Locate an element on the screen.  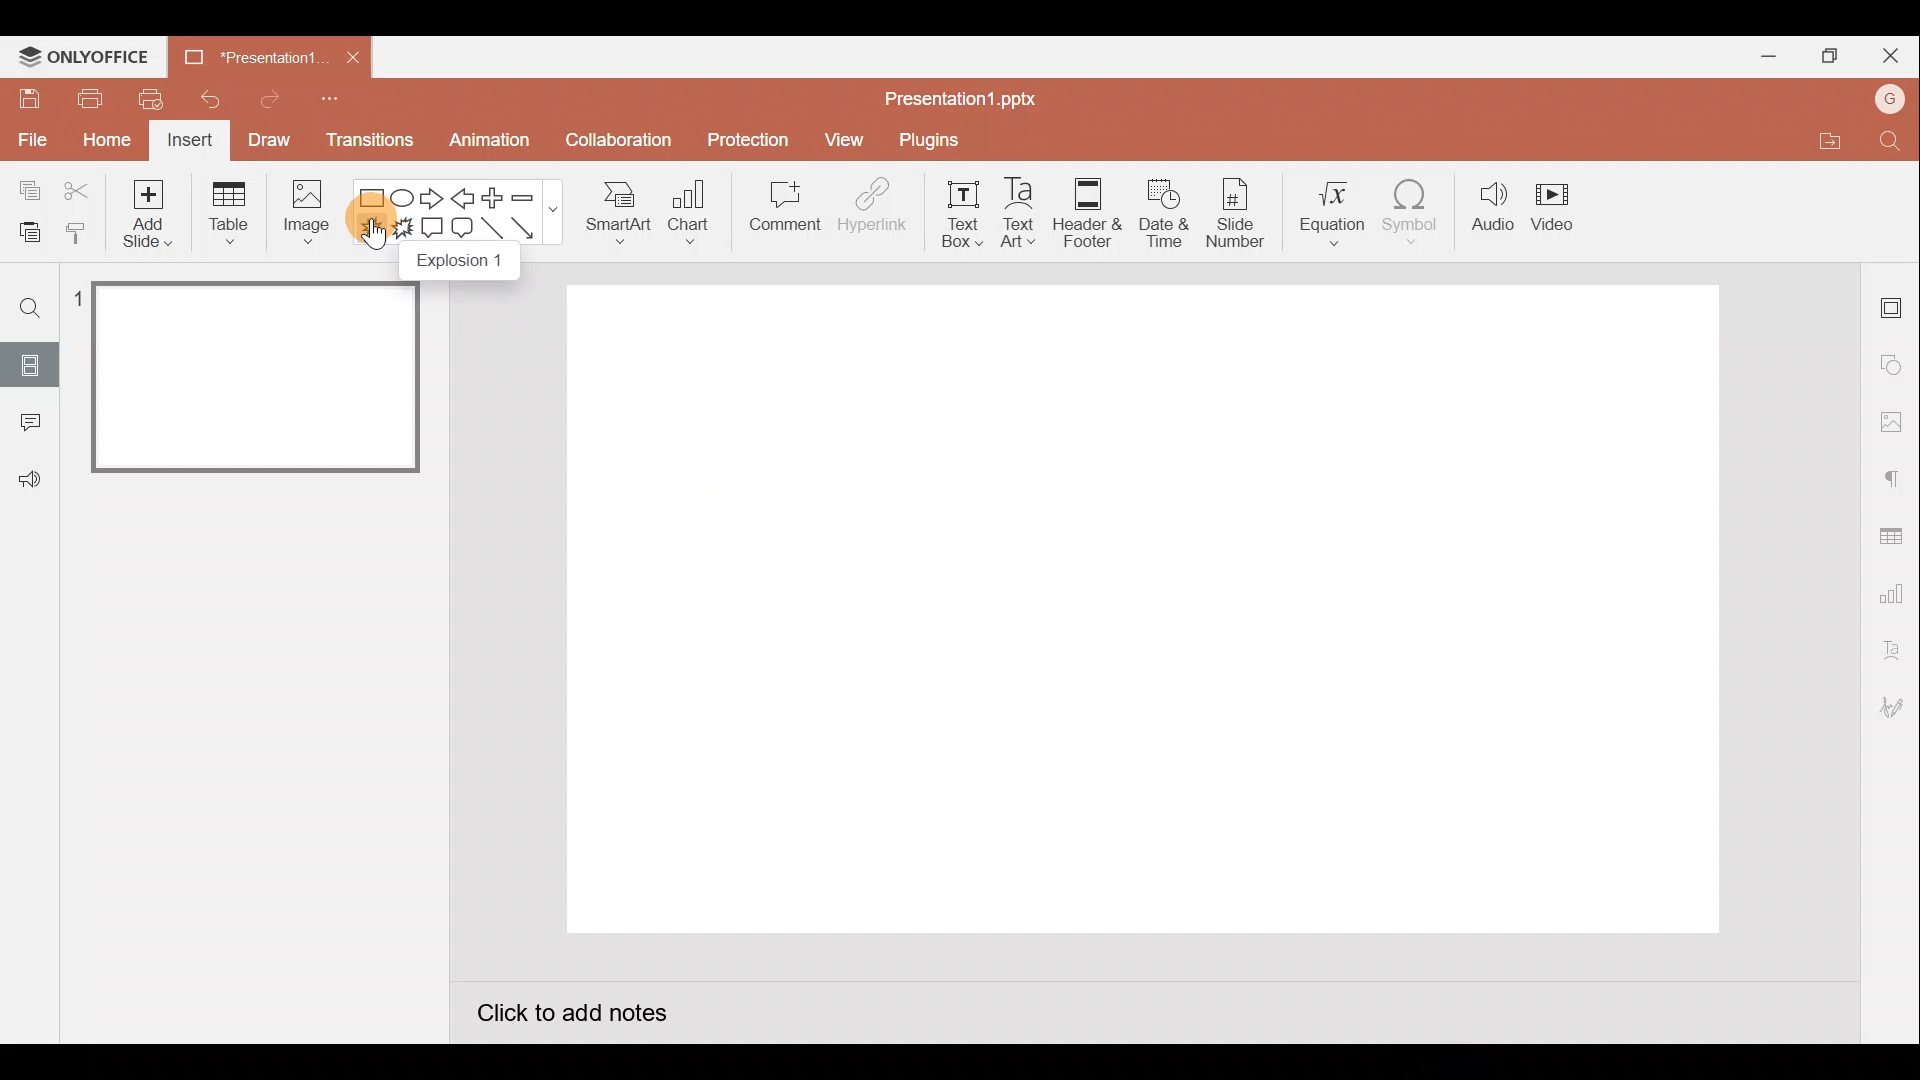
Presentation1.pptx is located at coordinates (956, 97).